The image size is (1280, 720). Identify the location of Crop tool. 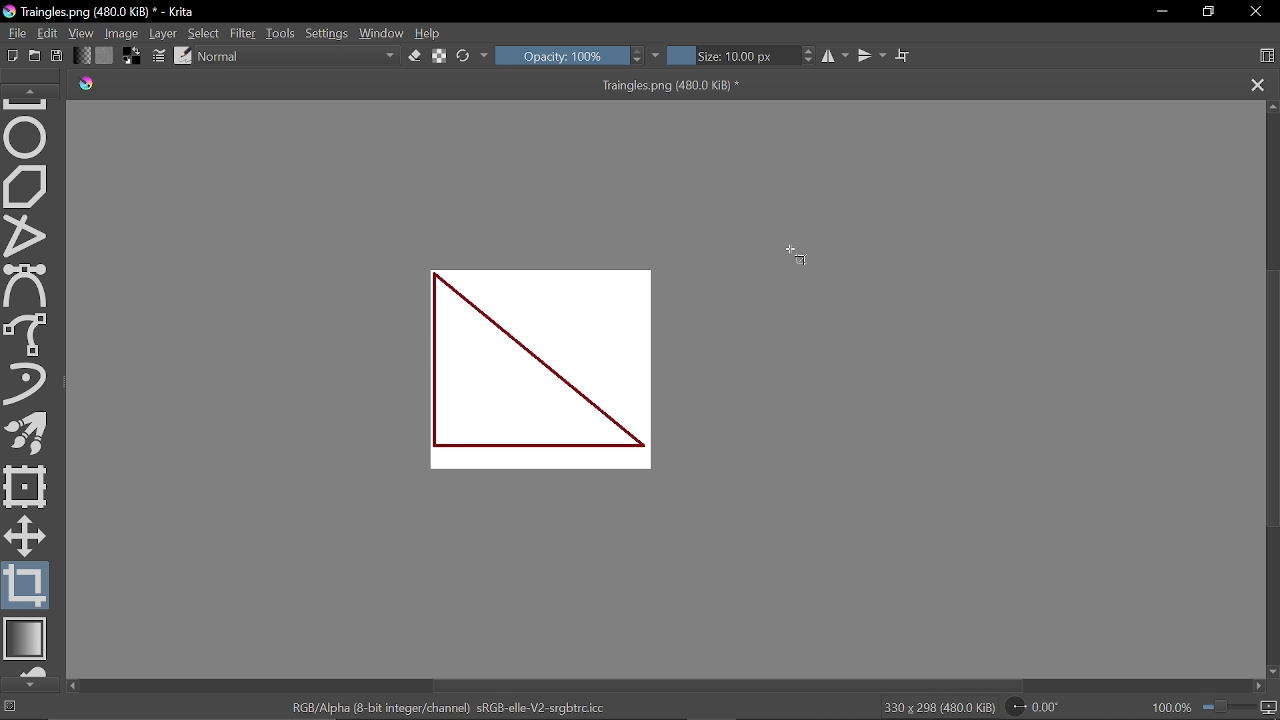
(26, 586).